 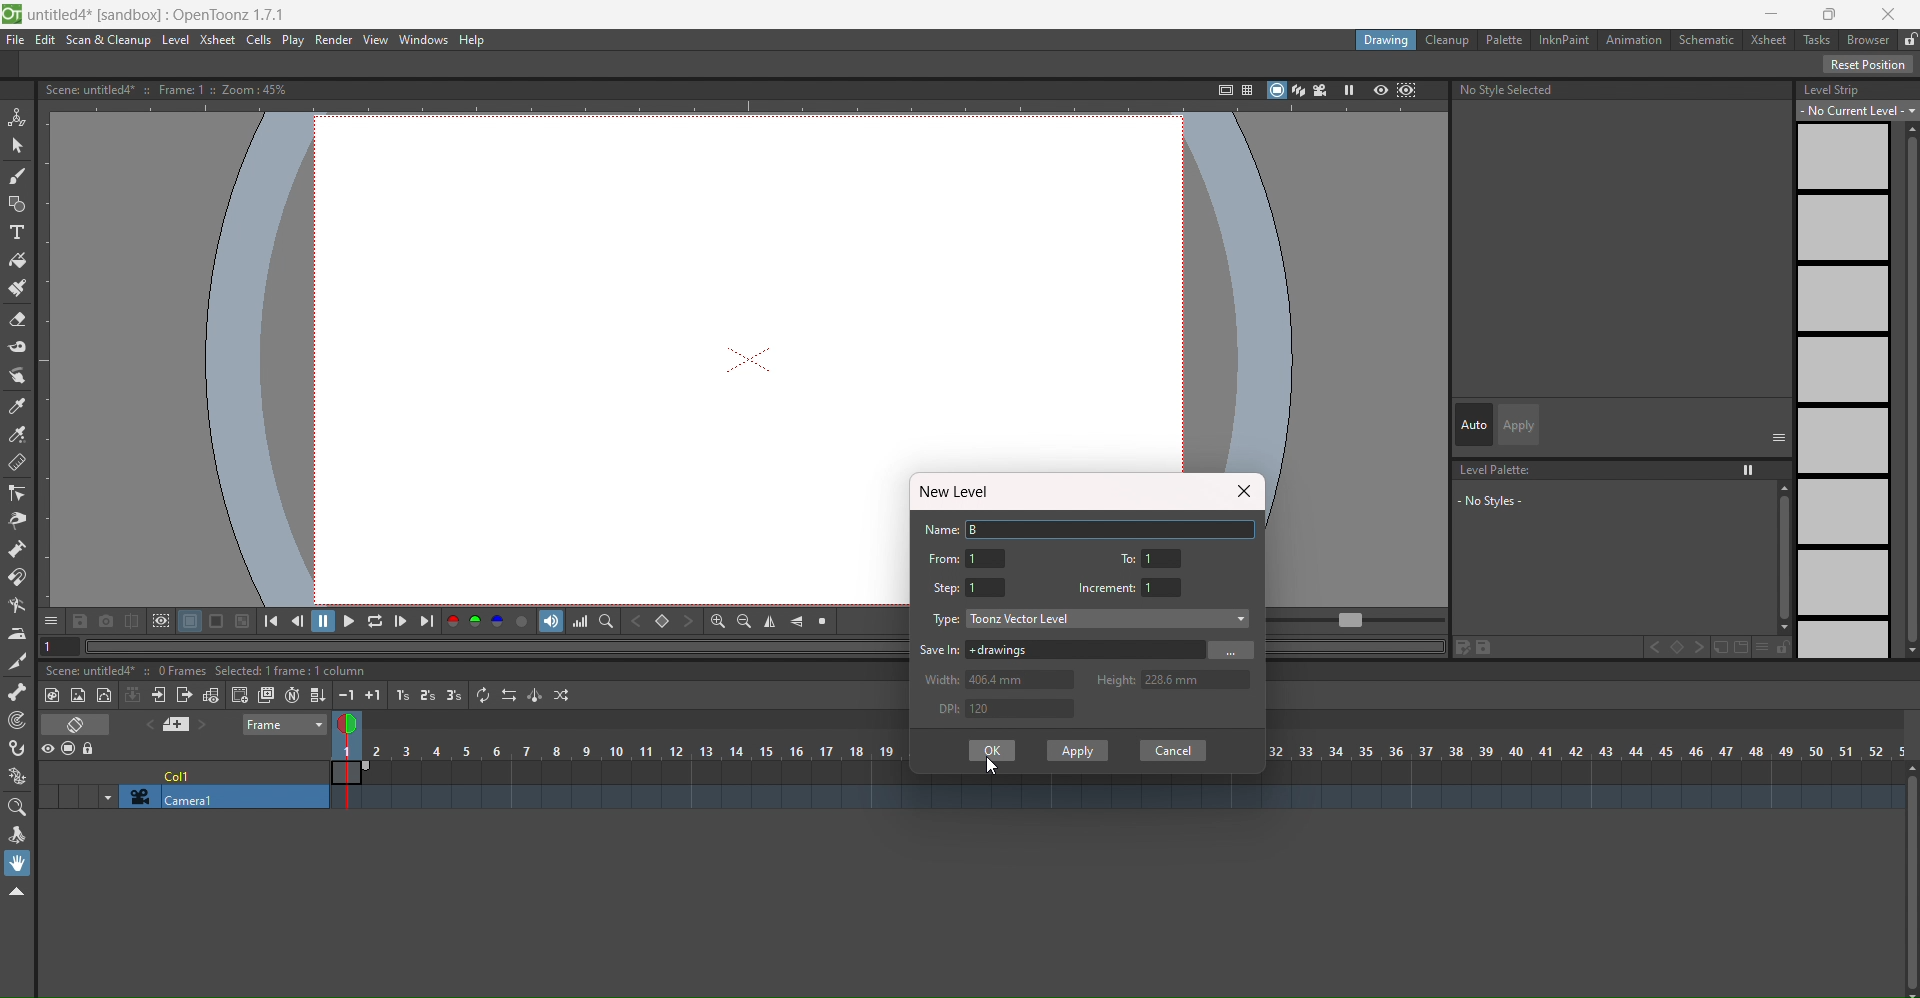 I want to click on help, so click(x=477, y=40).